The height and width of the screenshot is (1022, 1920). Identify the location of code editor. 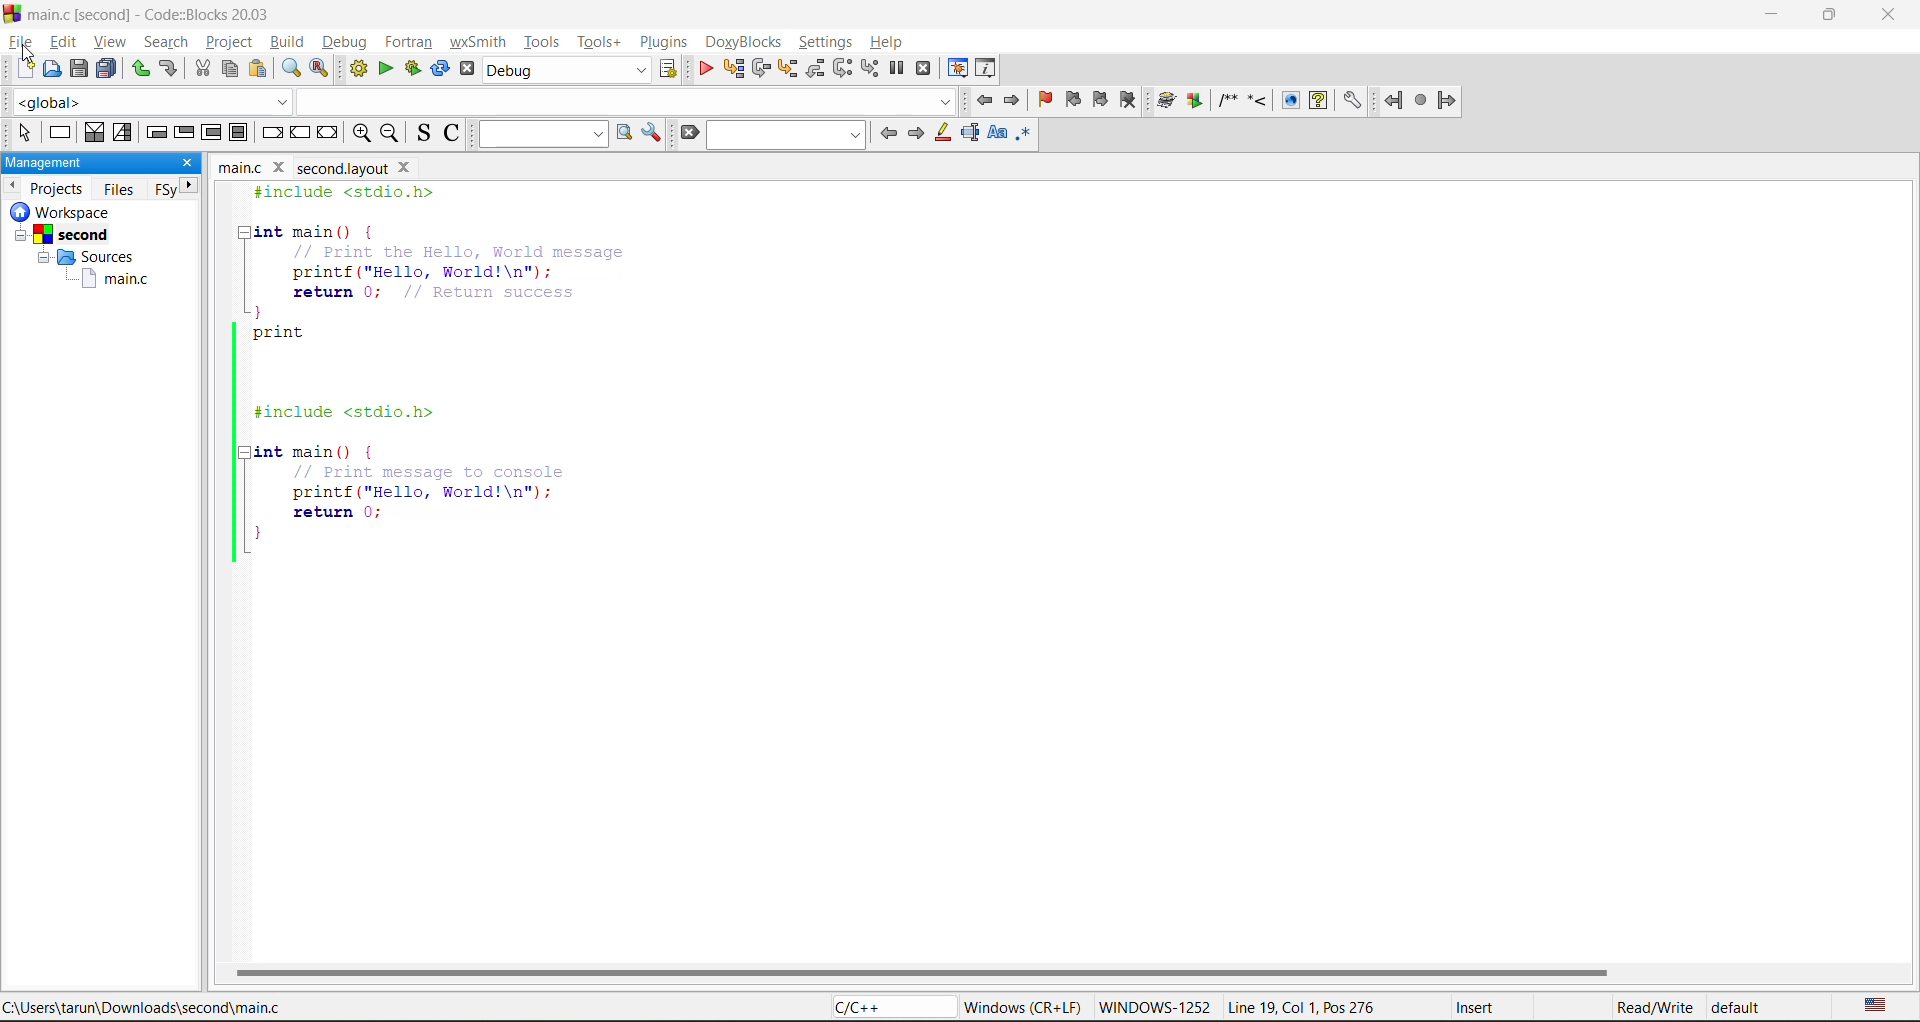
(505, 374).